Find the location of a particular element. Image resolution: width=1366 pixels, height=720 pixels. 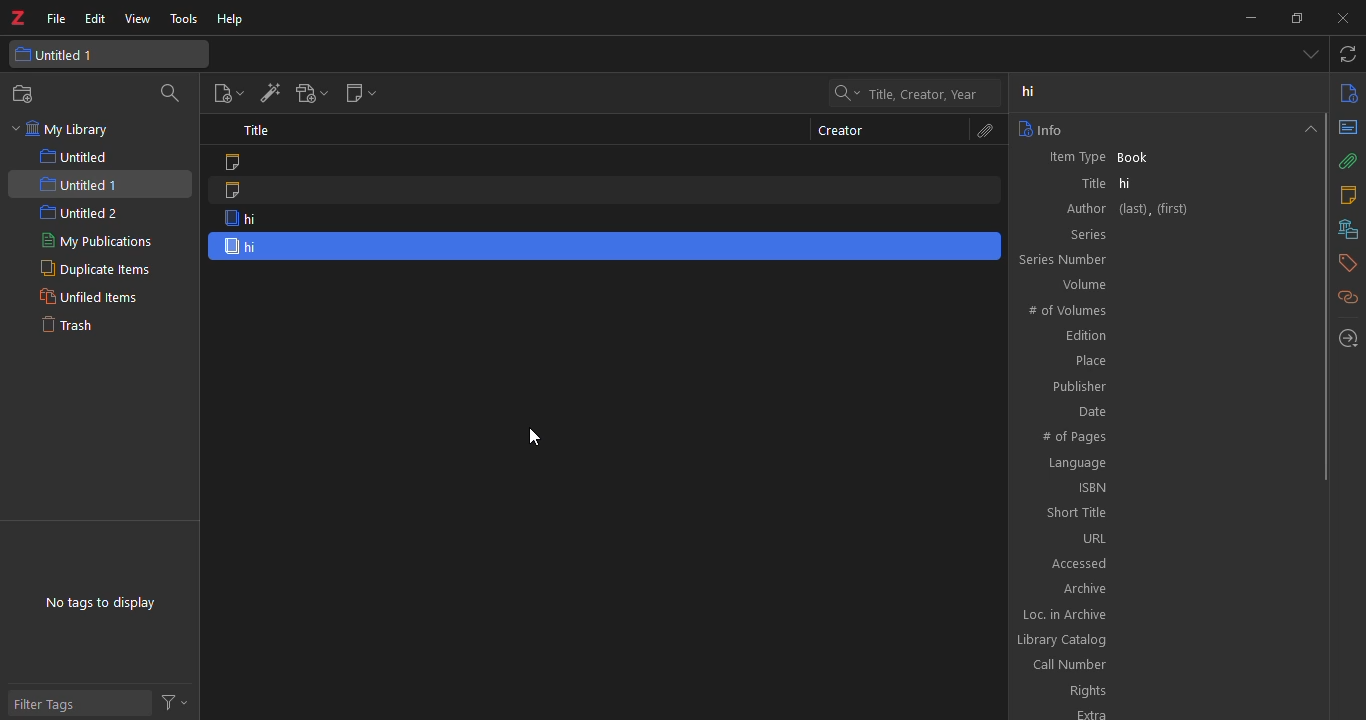

untitled is located at coordinates (74, 155).